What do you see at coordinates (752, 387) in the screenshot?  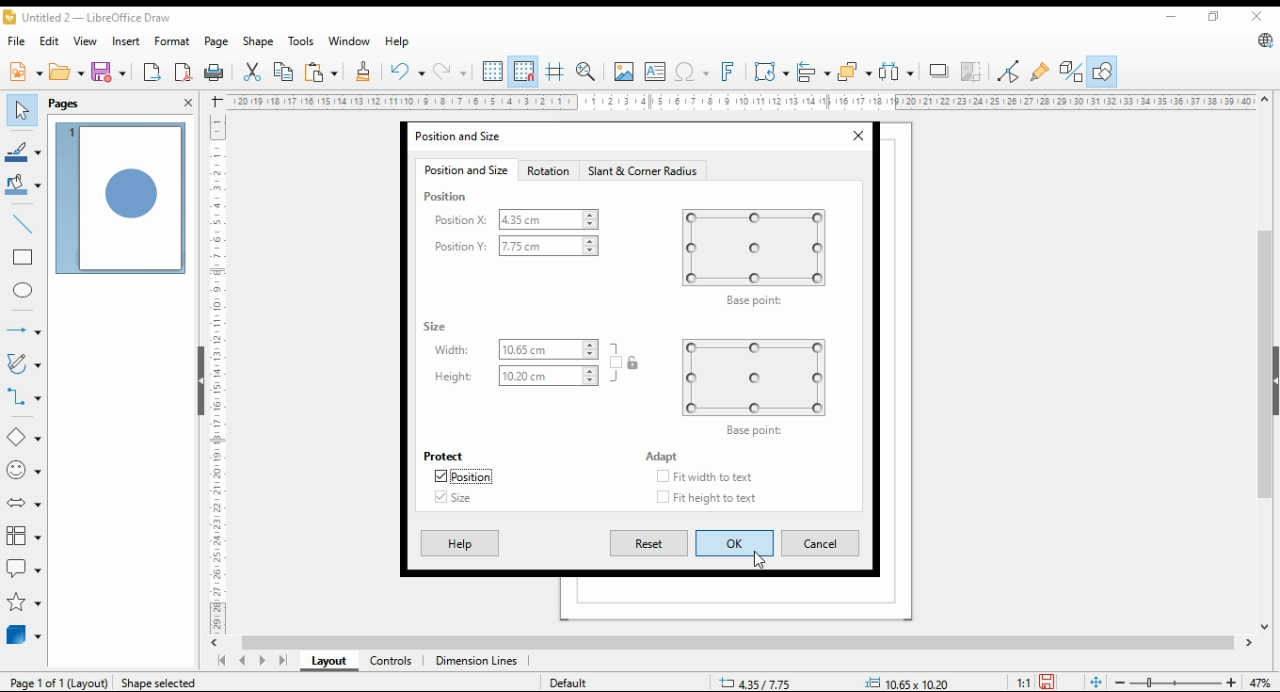 I see `base point preview` at bounding box center [752, 387].